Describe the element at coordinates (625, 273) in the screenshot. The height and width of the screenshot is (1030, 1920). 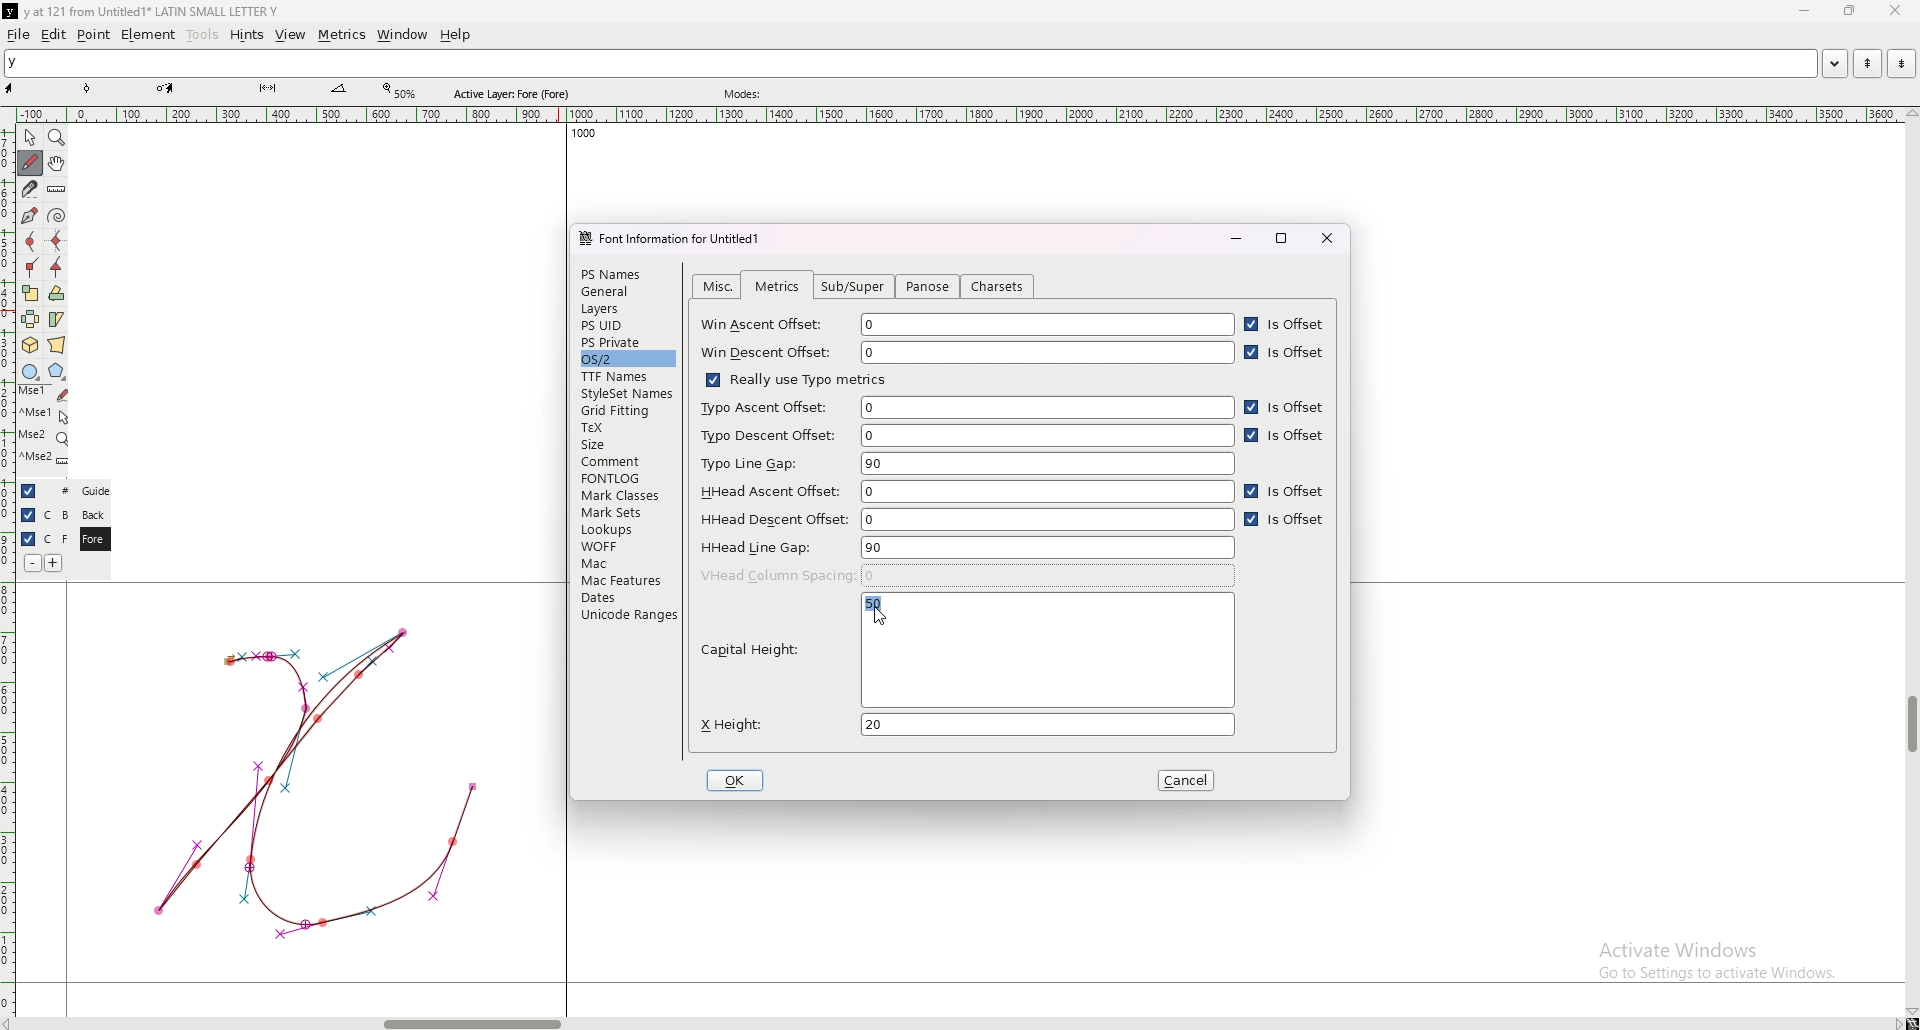
I see `ps names` at that location.